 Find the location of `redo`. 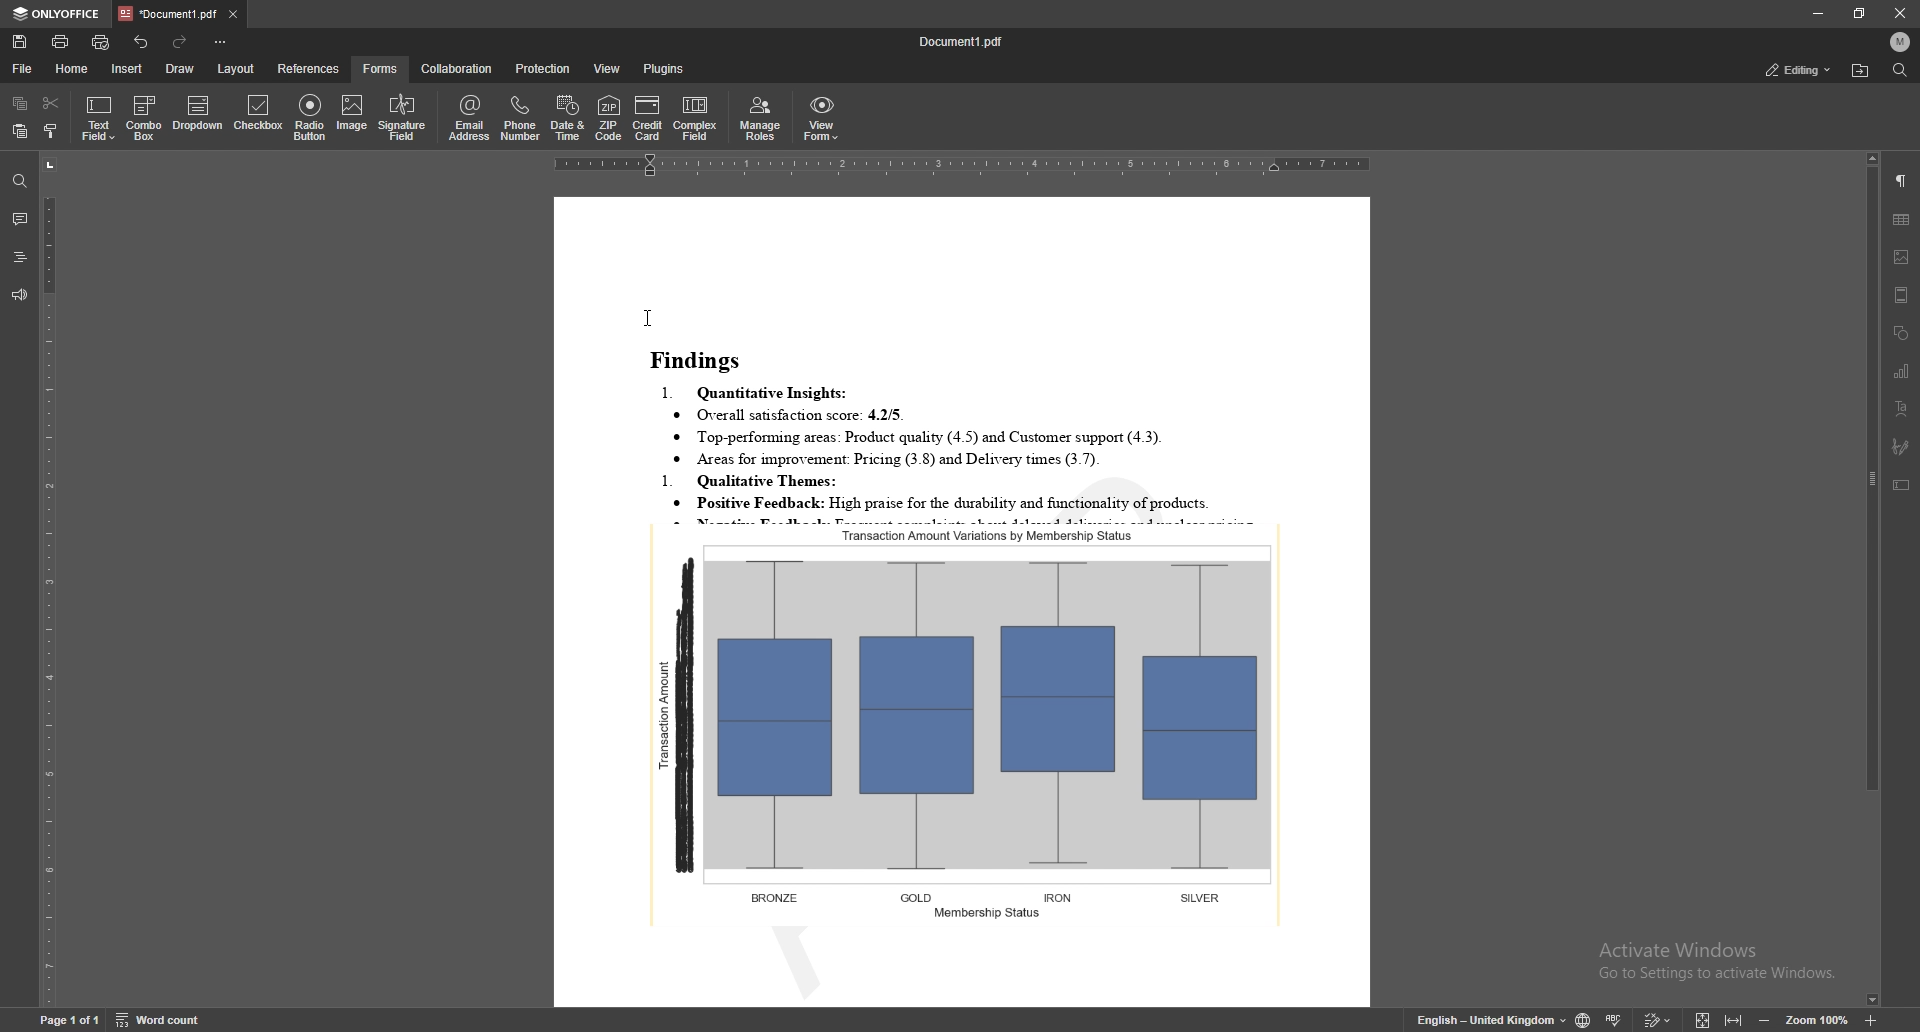

redo is located at coordinates (182, 43).